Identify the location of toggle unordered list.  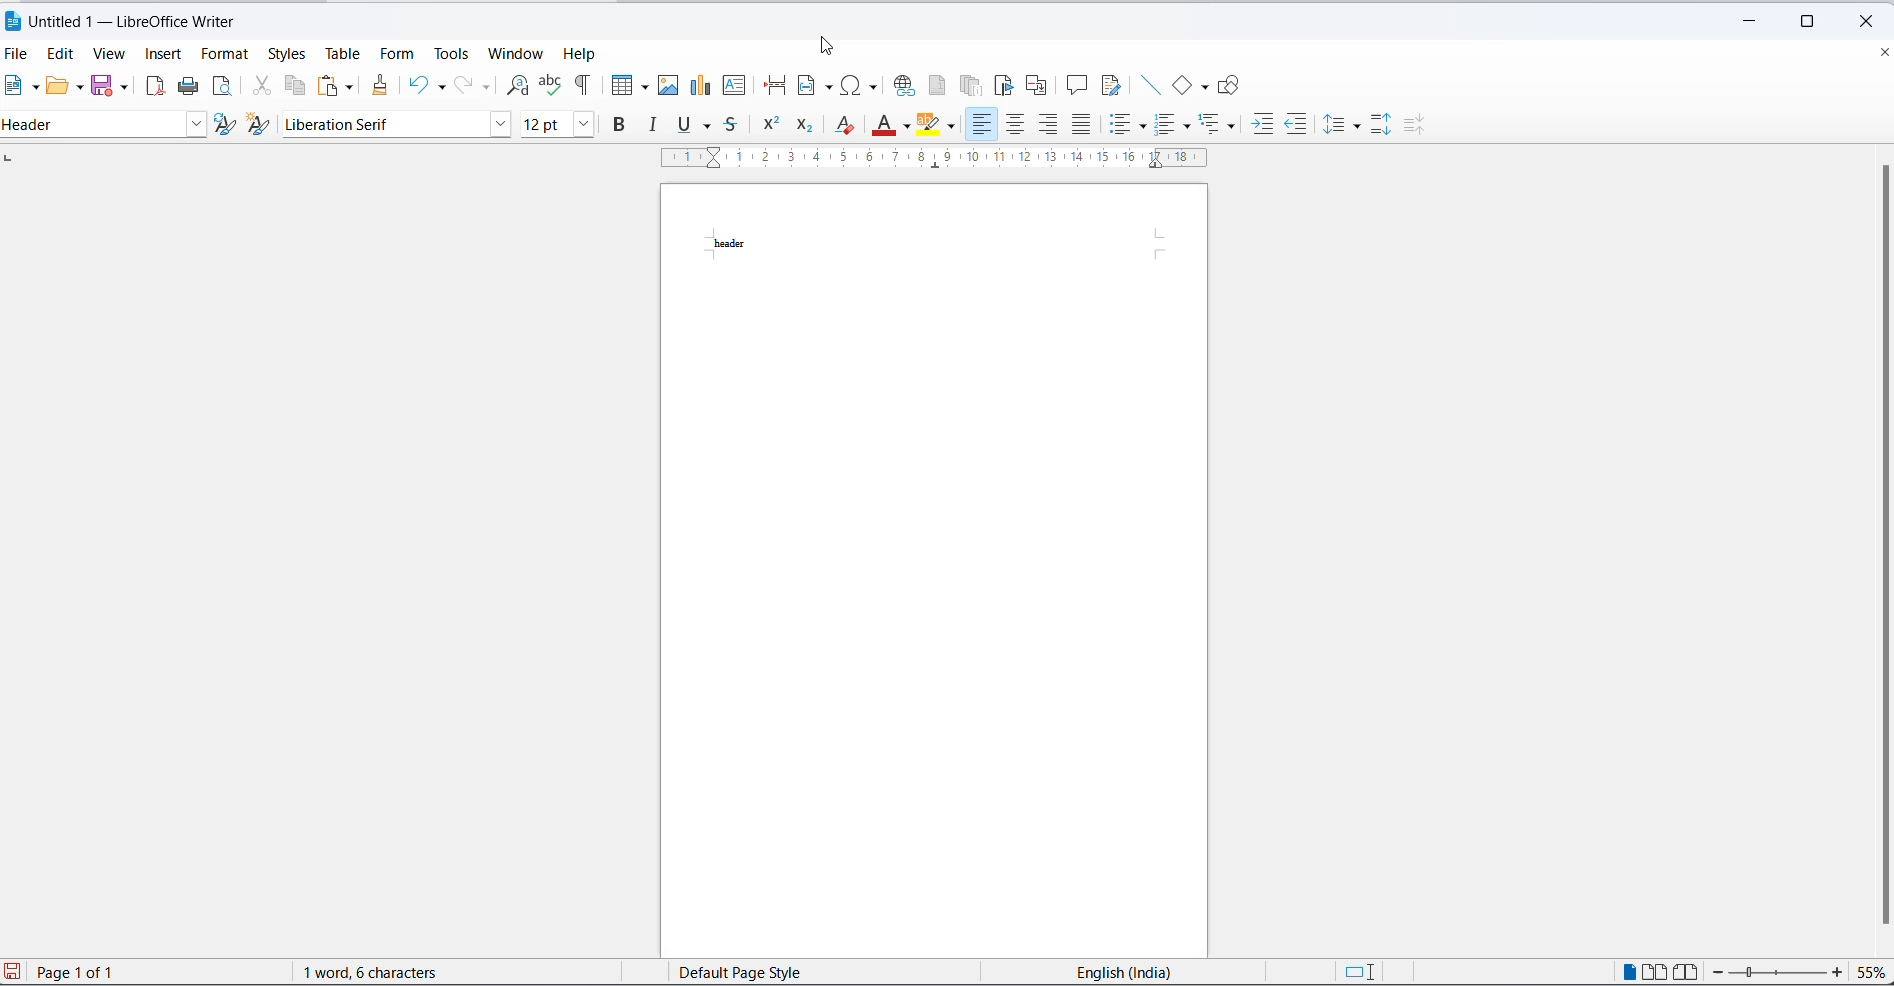
(1123, 125).